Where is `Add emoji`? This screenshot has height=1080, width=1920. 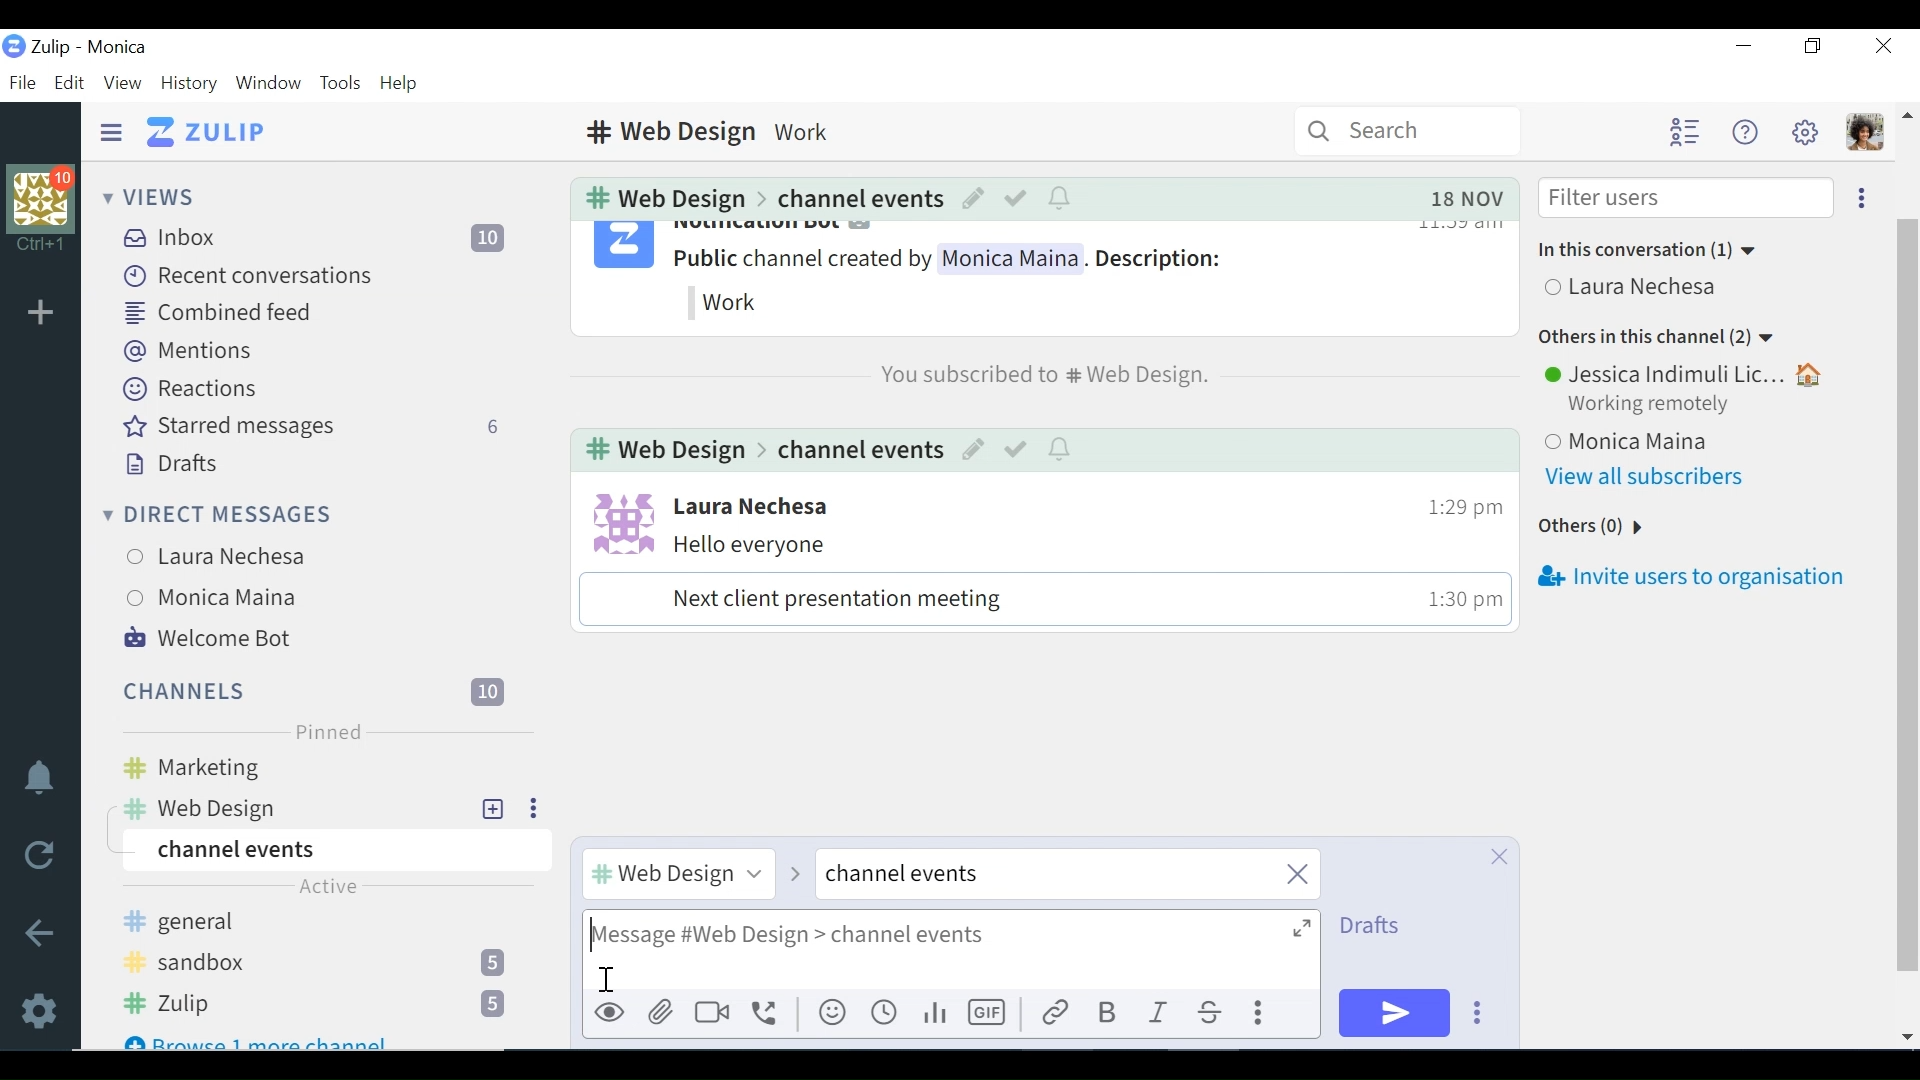
Add emoji is located at coordinates (831, 1014).